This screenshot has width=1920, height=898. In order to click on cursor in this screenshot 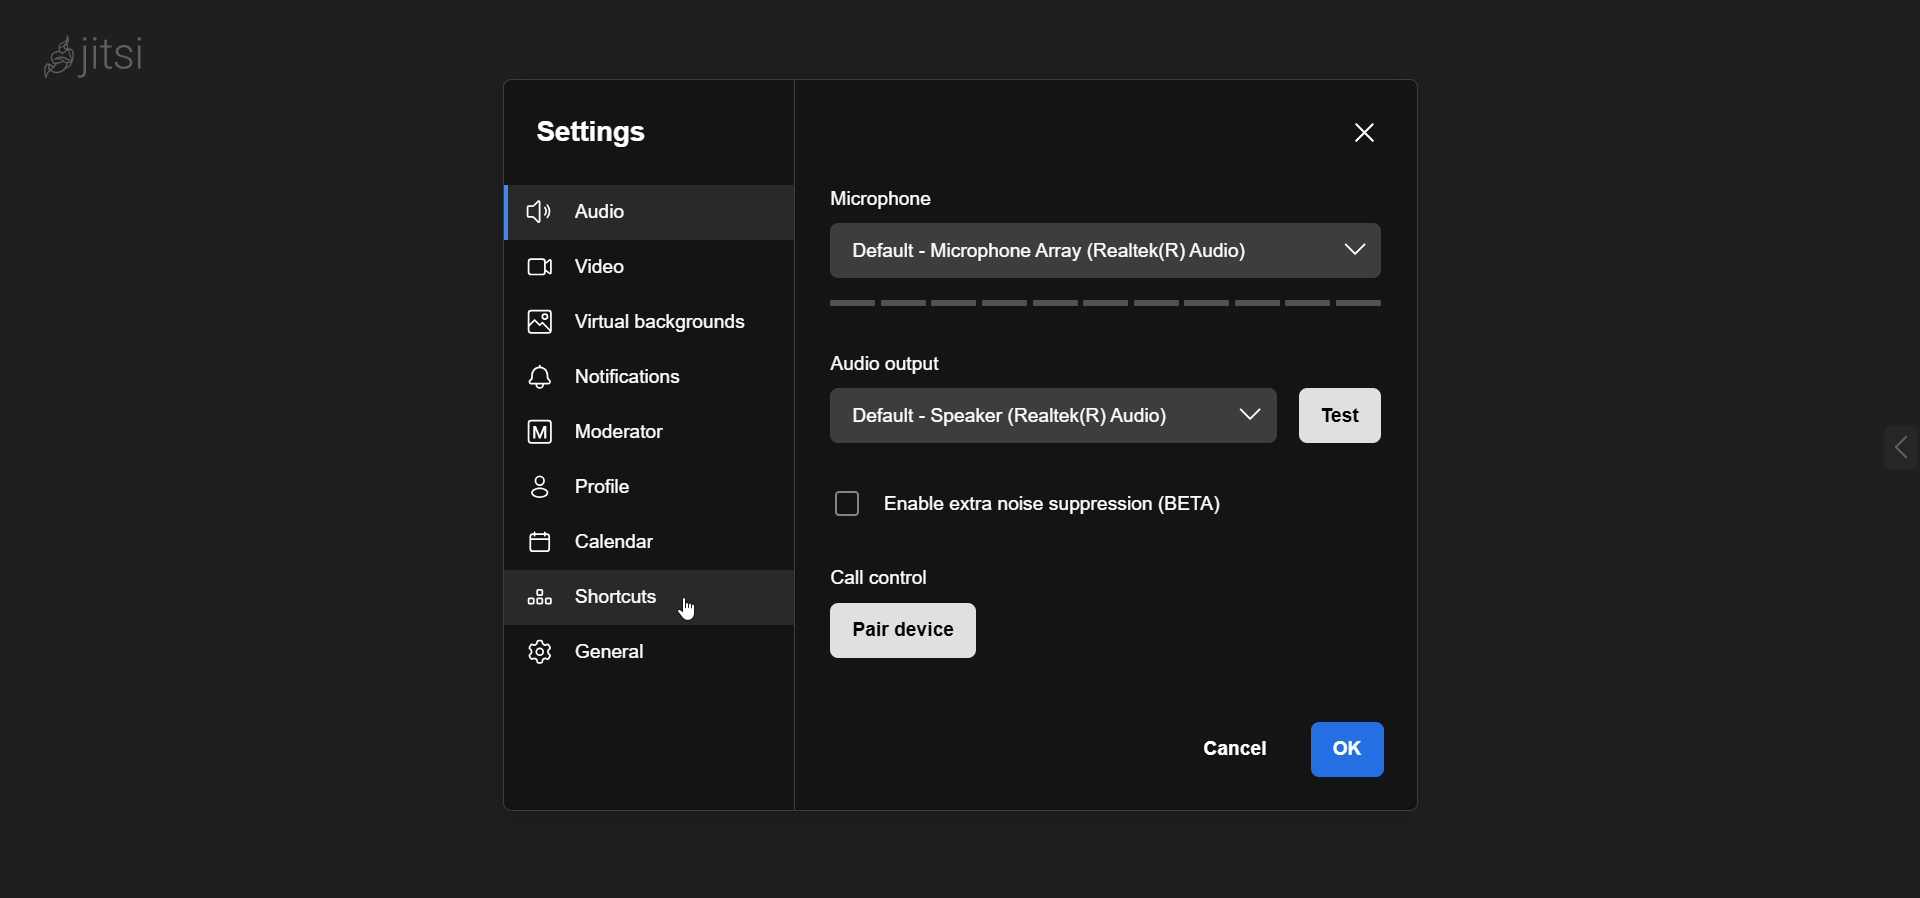, I will do `click(694, 607)`.